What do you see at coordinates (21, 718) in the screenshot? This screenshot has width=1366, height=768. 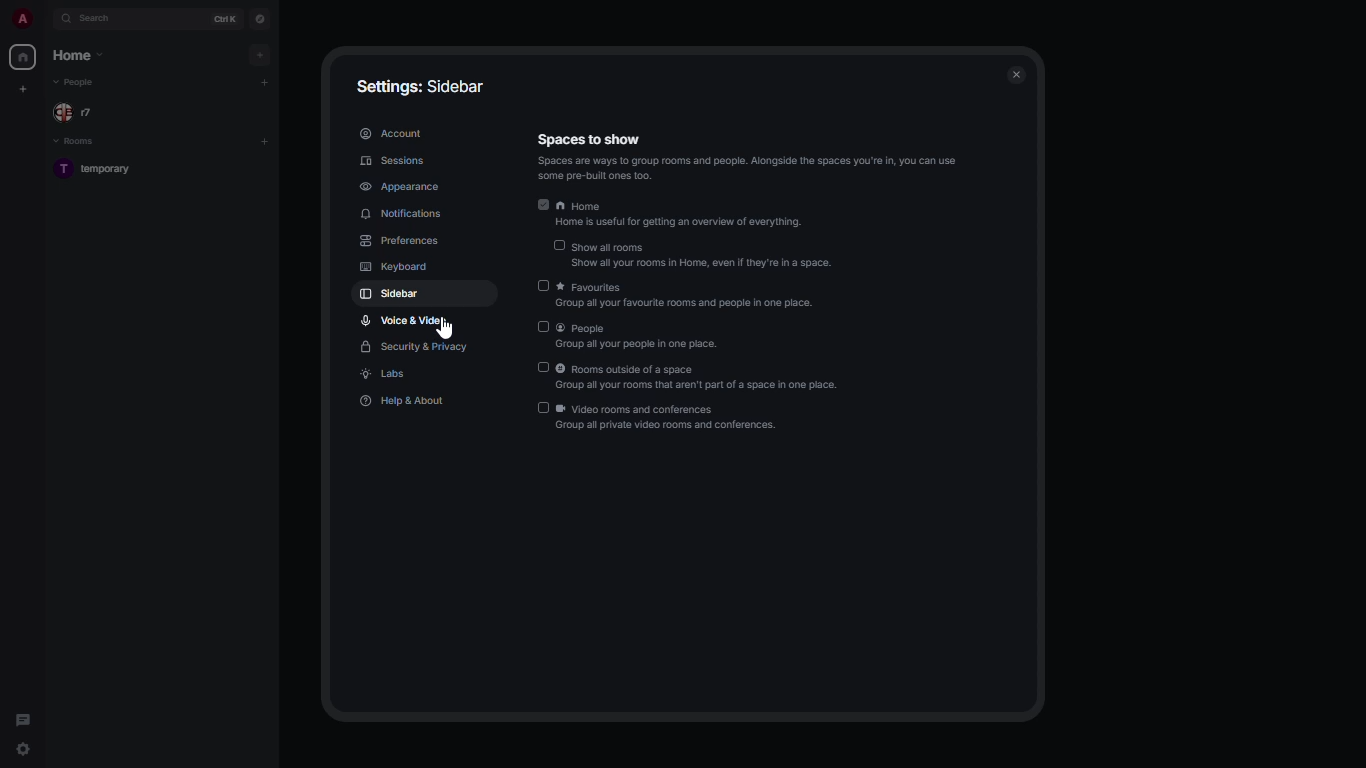 I see `threads` at bounding box center [21, 718].